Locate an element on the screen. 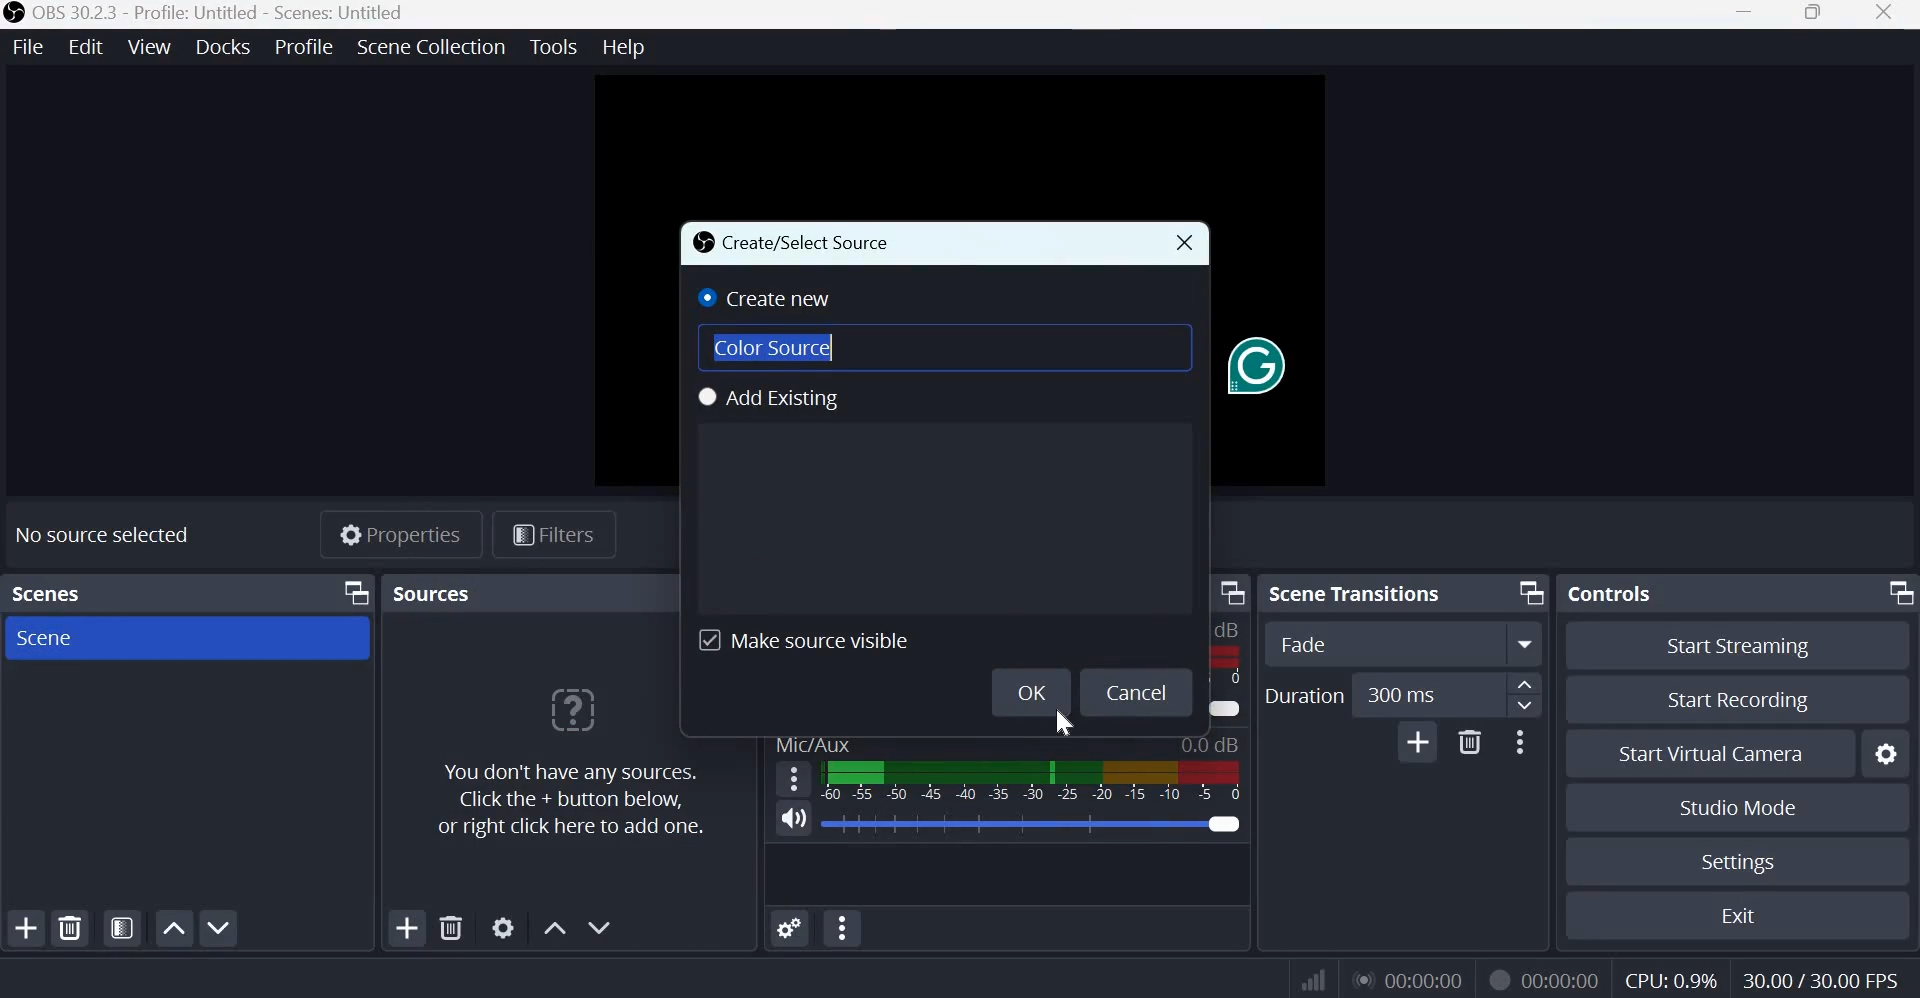 This screenshot has height=998, width=1920. Add existing is located at coordinates (777, 397).